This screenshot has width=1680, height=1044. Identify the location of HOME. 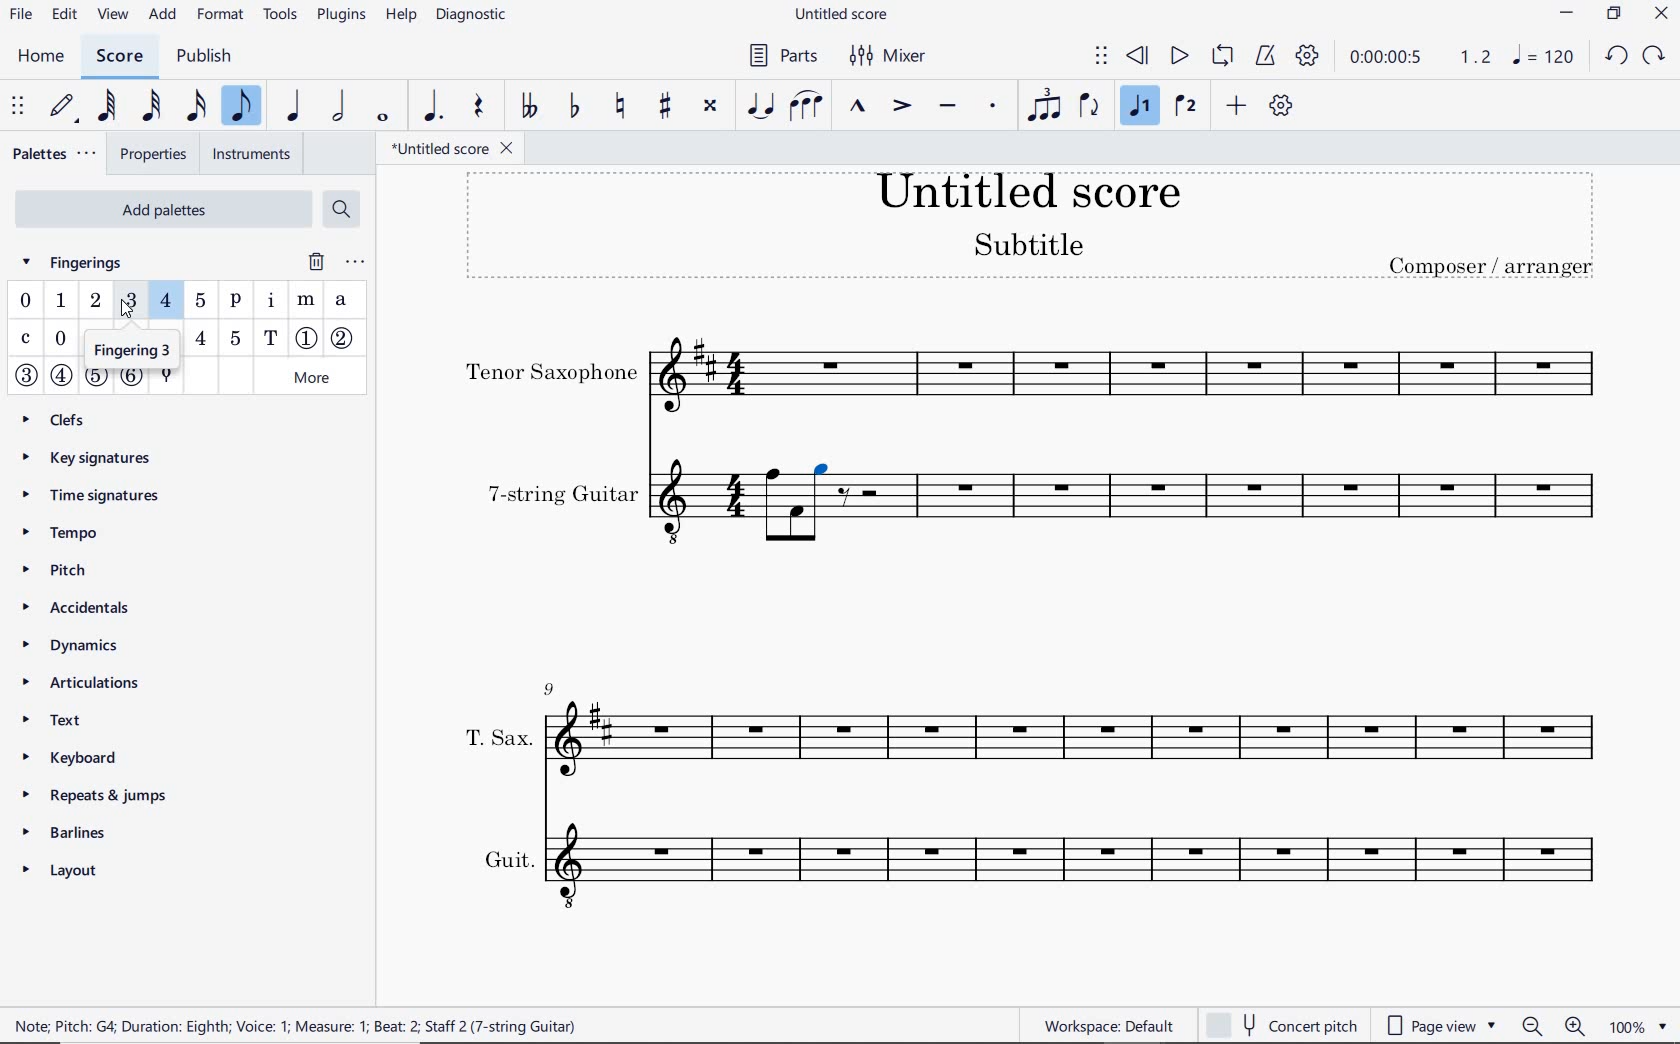
(46, 58).